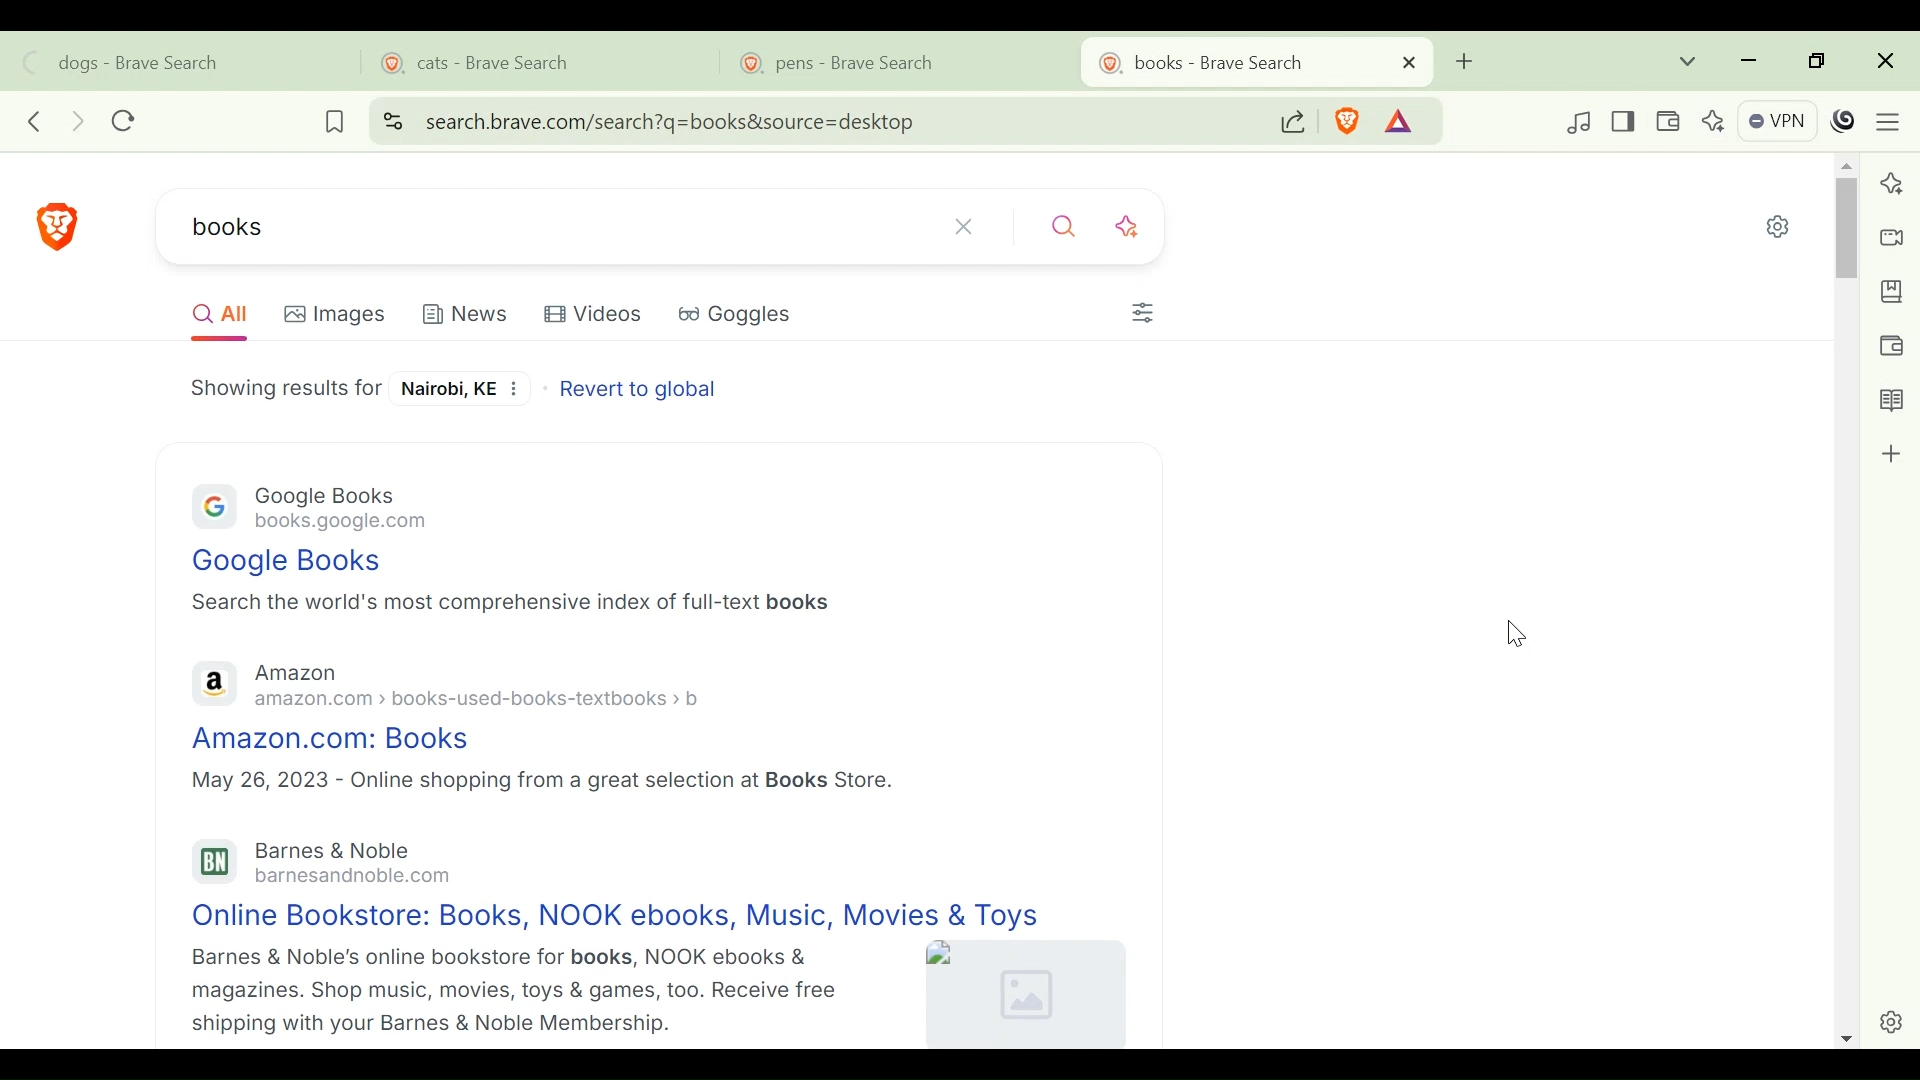  Describe the element at coordinates (546, 66) in the screenshot. I see `cats - Brave Search` at that location.